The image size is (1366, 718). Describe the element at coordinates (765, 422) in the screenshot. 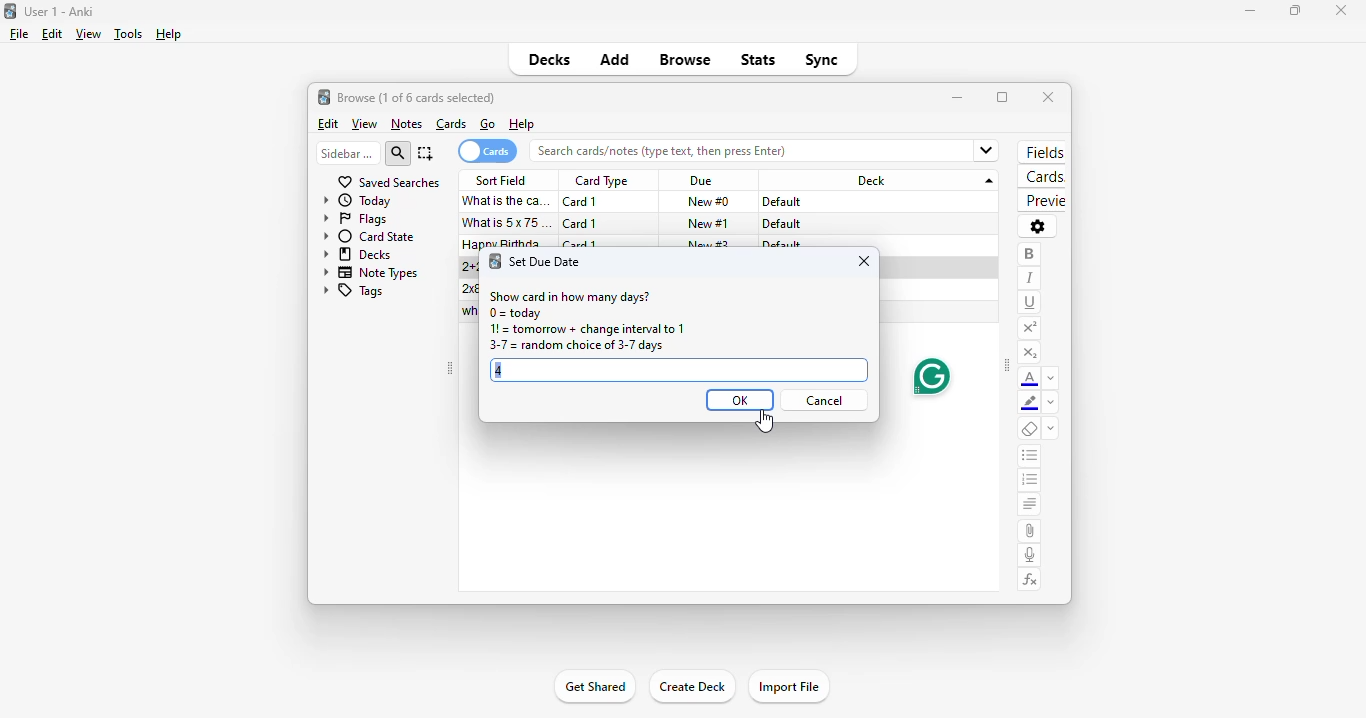

I see `cursor` at that location.